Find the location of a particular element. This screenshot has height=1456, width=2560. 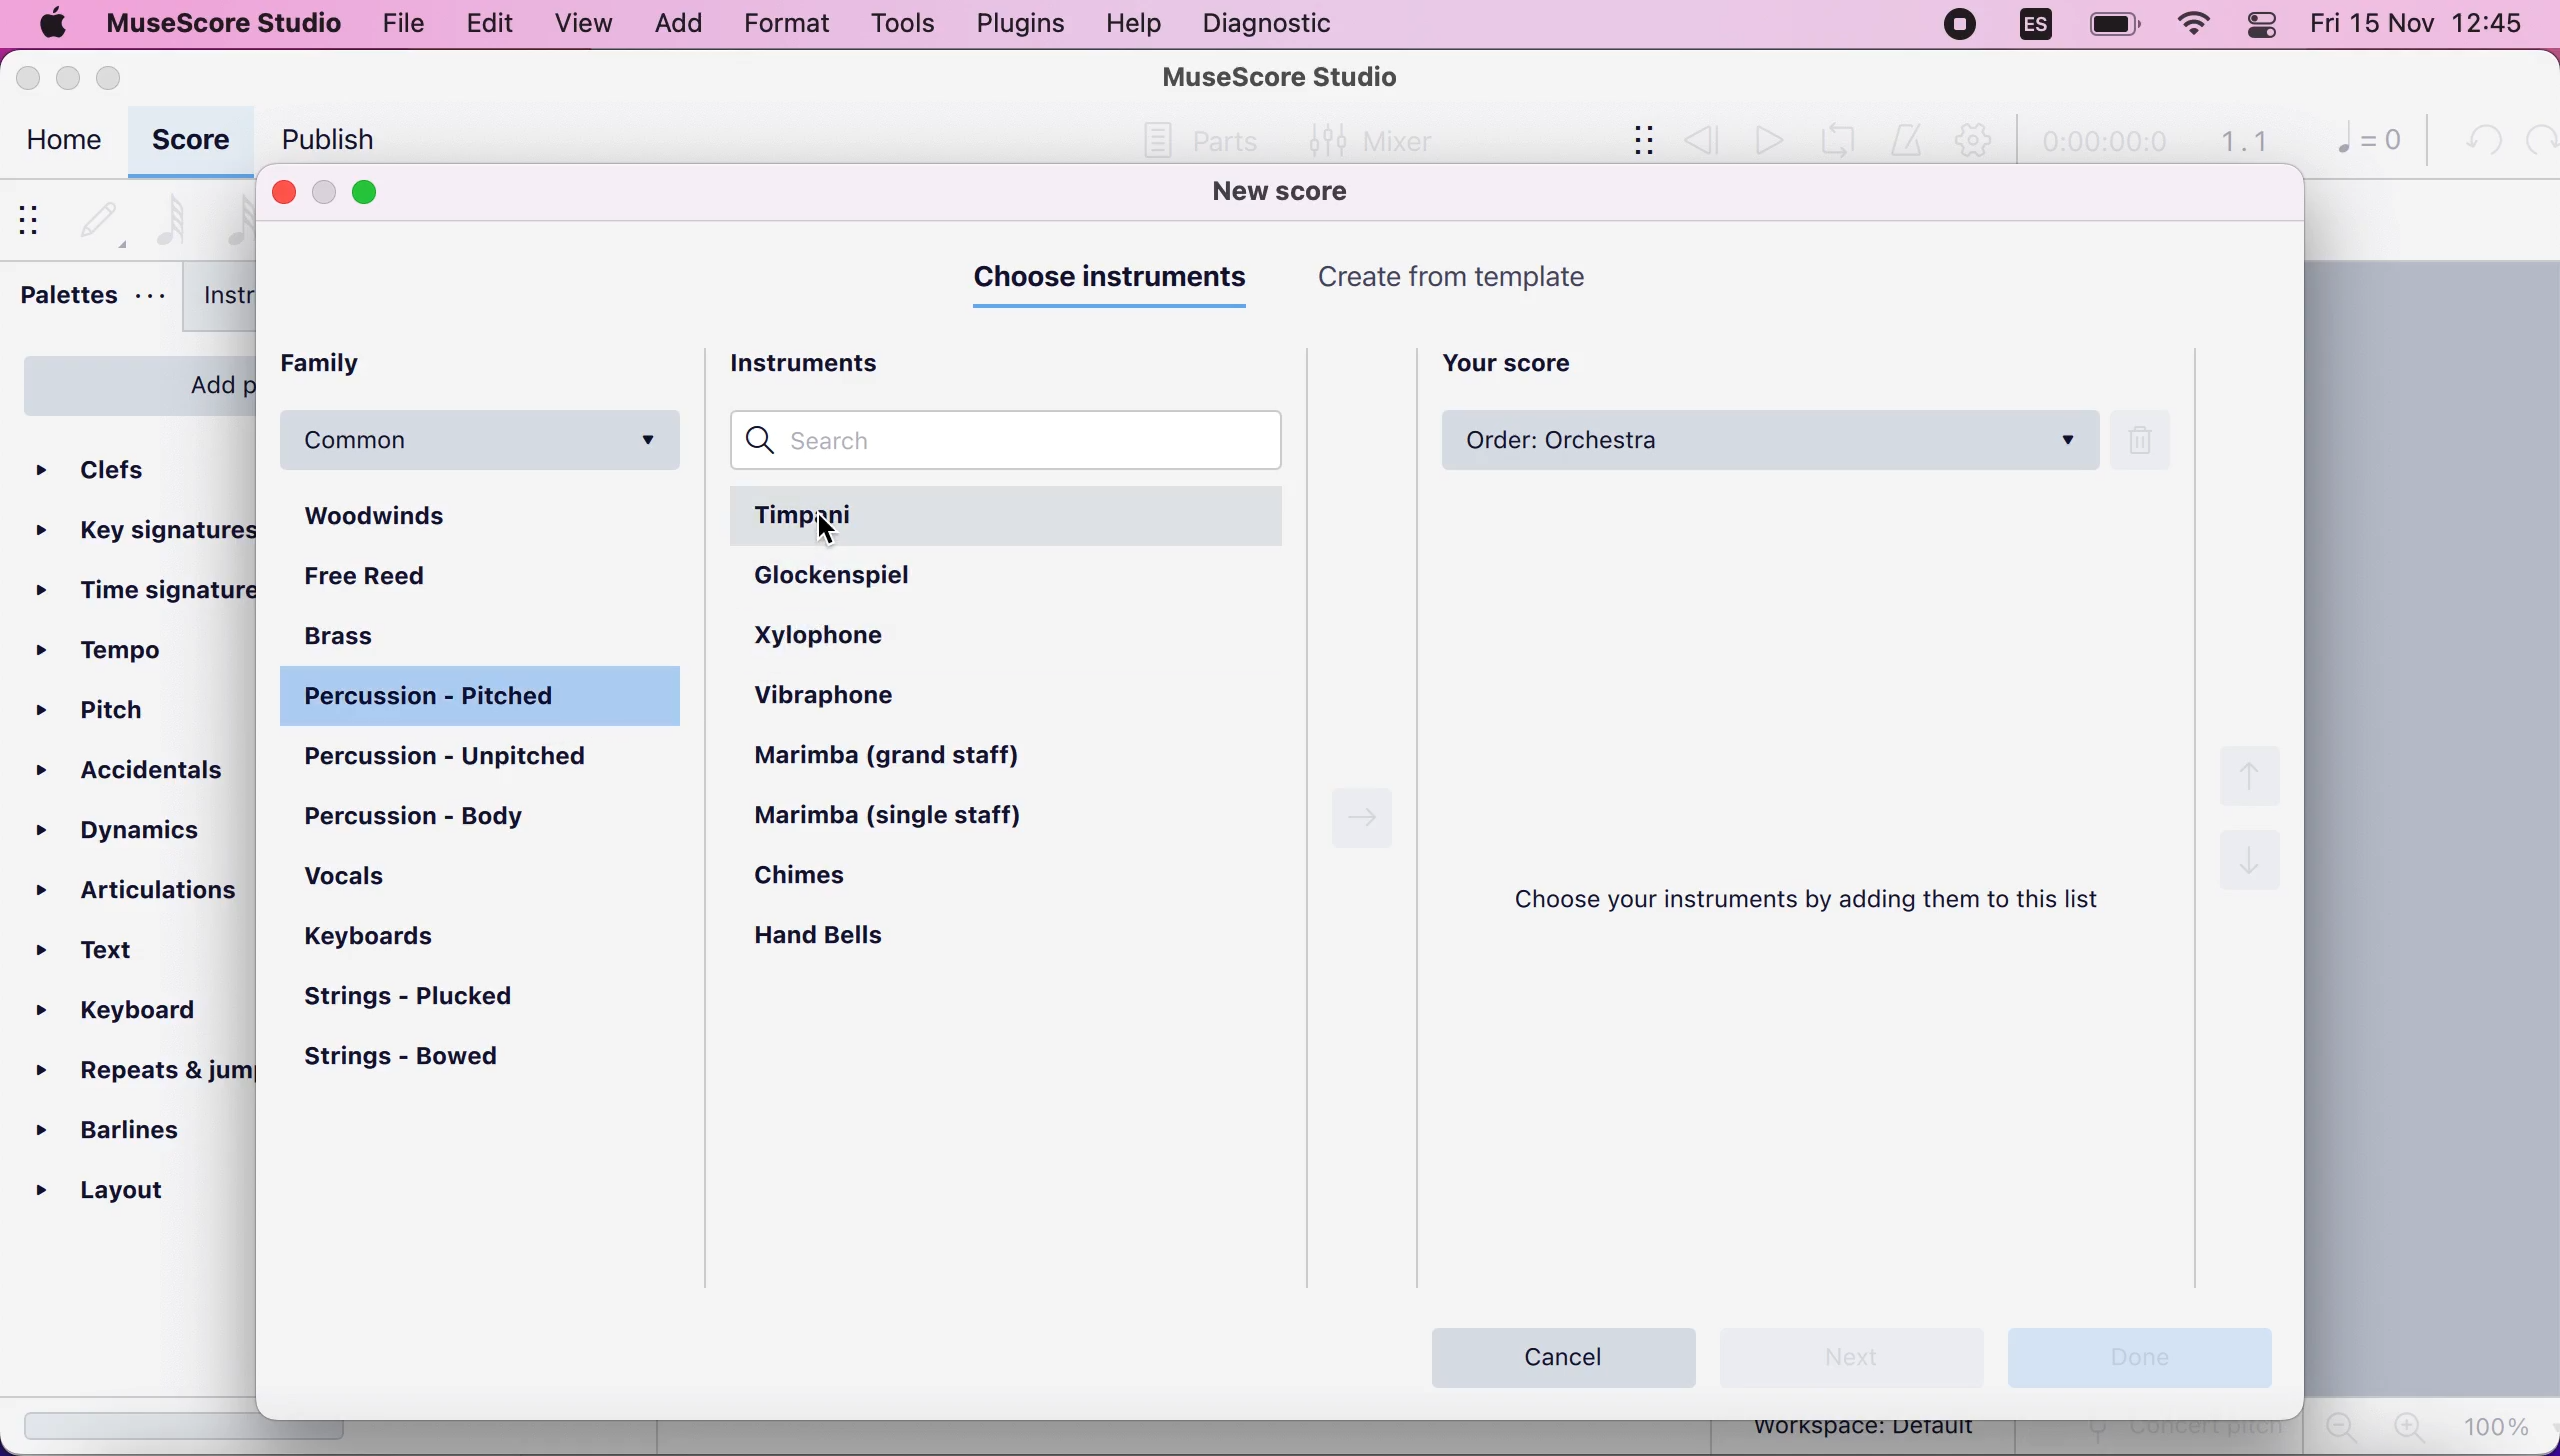

battery is located at coordinates (2107, 26).